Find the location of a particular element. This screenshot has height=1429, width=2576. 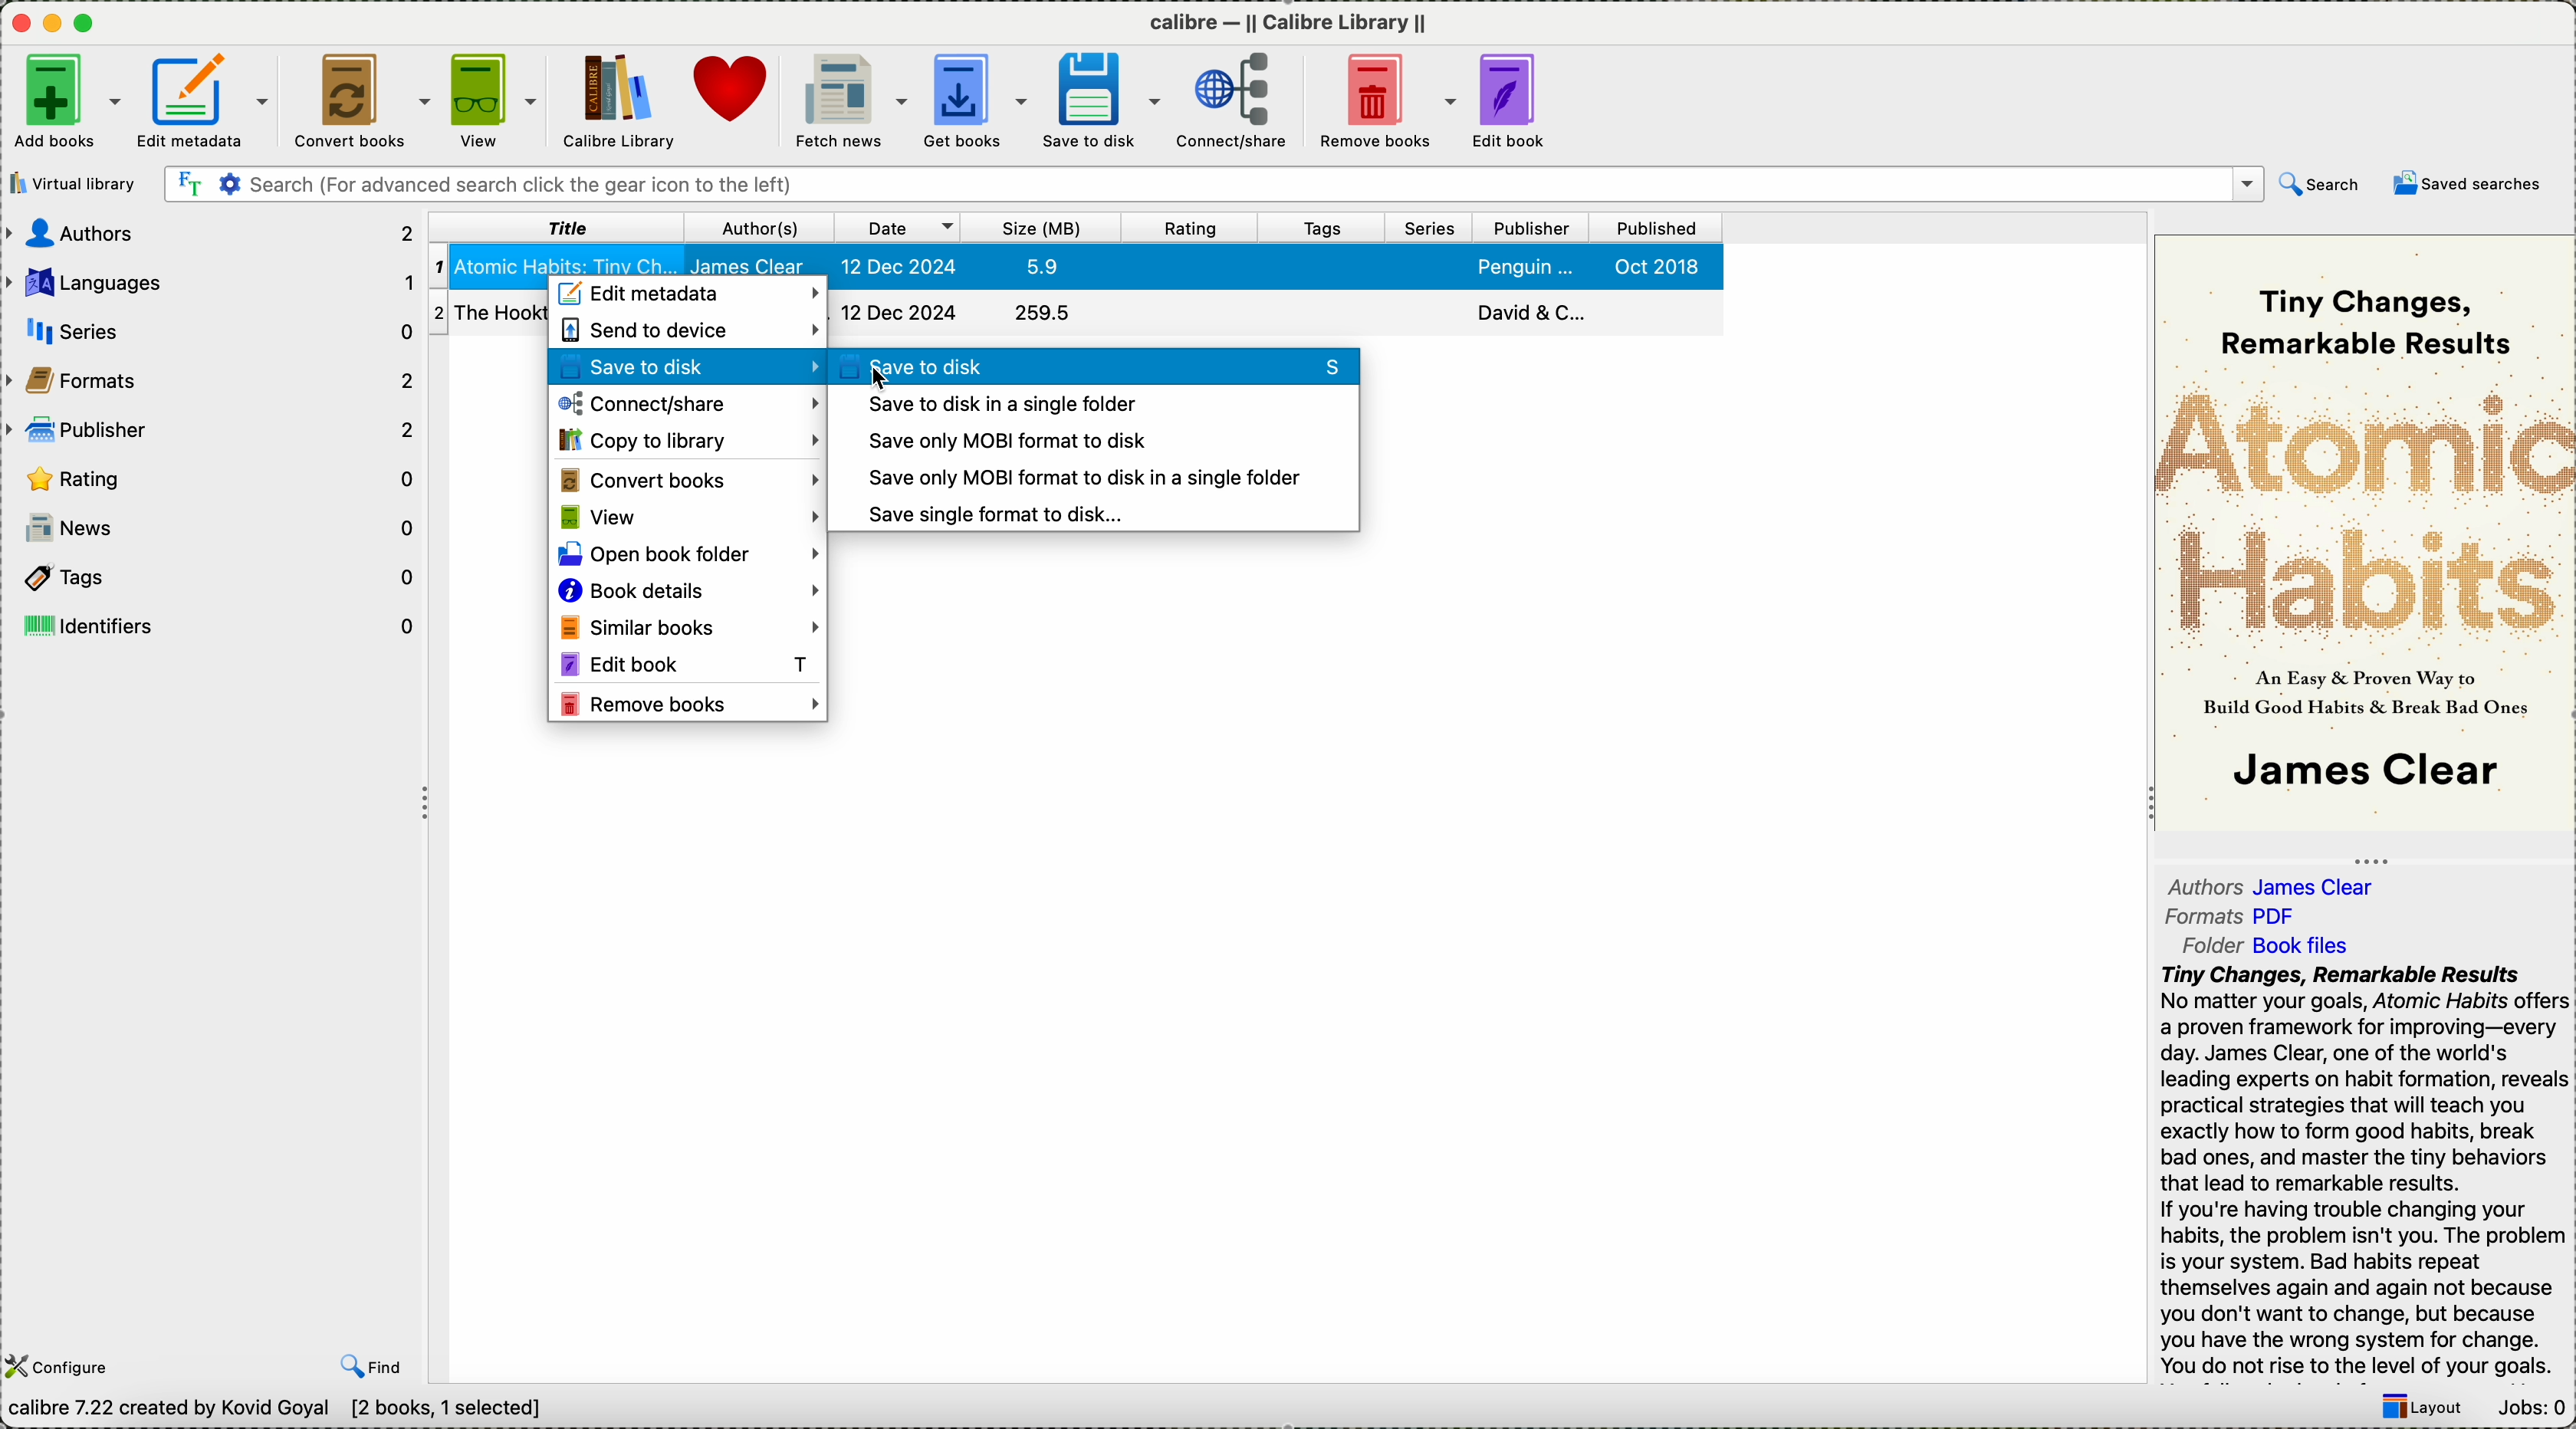

authors is located at coordinates (208, 235).